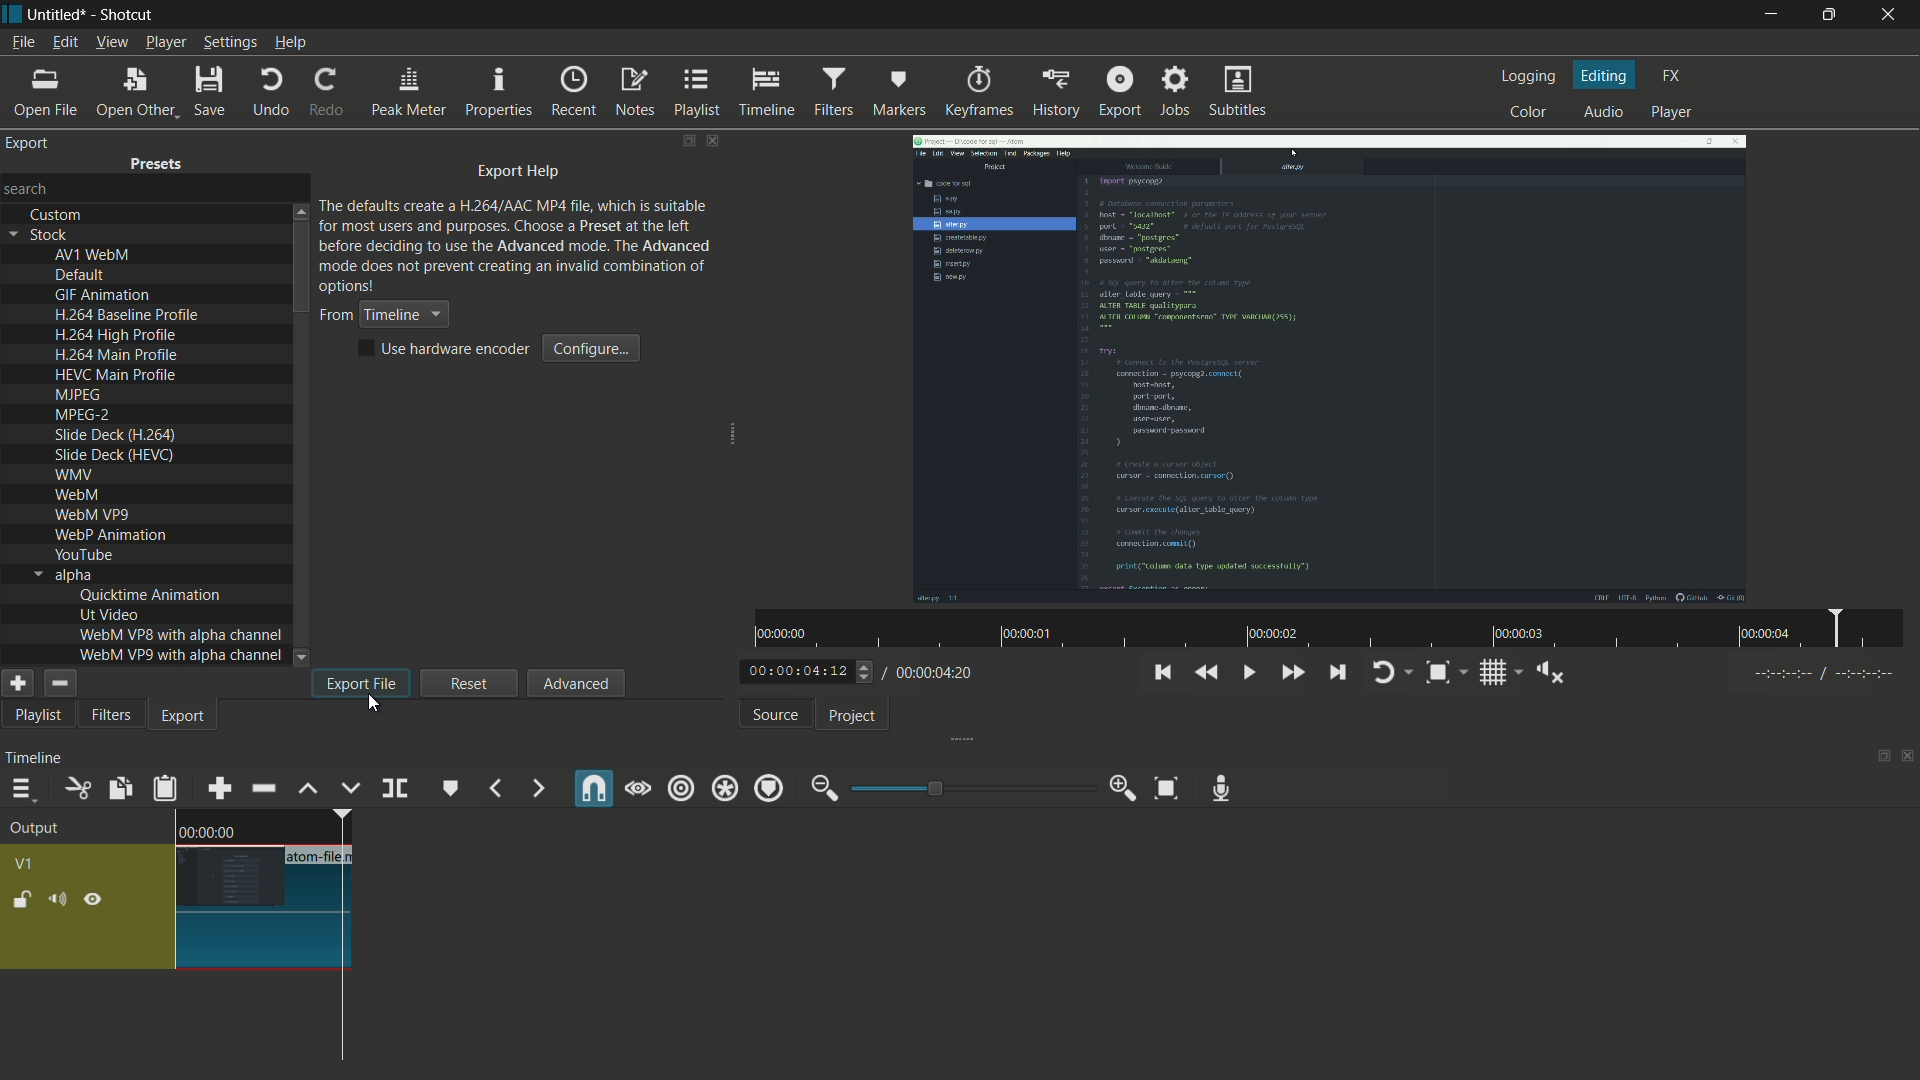 The width and height of the screenshot is (1920, 1080). What do you see at coordinates (574, 683) in the screenshot?
I see `advanced` at bounding box center [574, 683].